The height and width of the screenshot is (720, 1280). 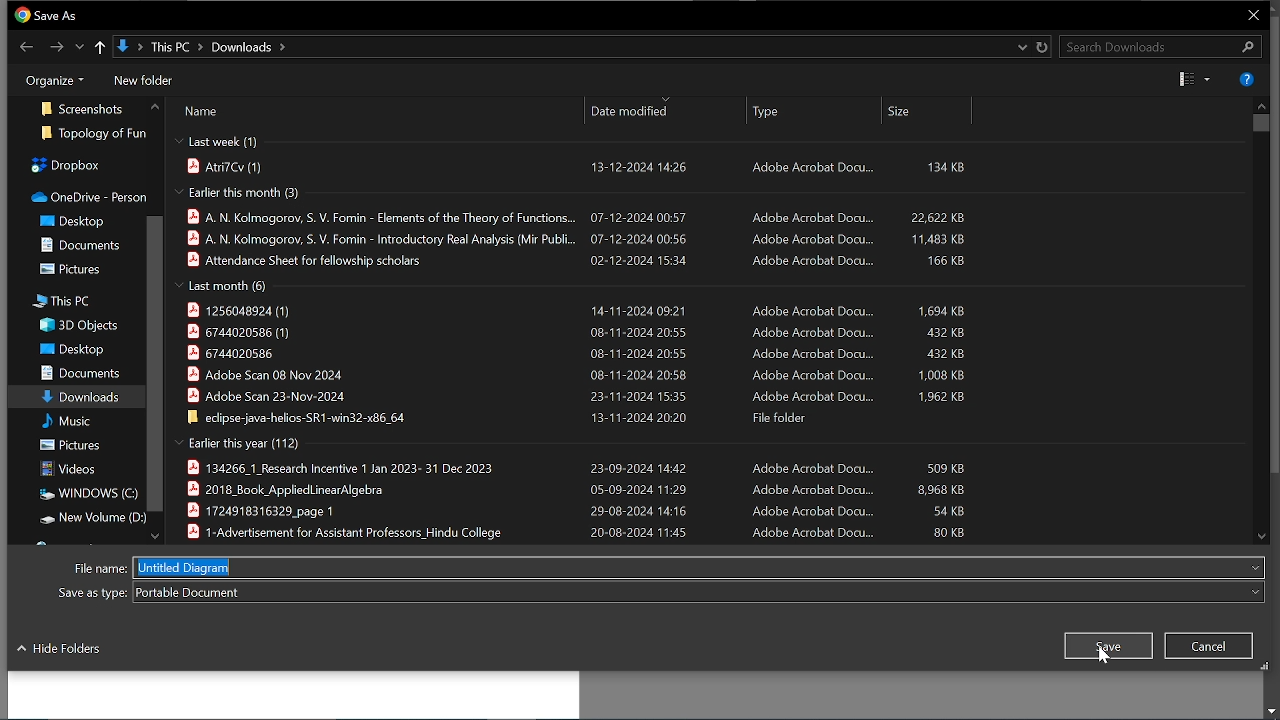 I want to click on Adobe Acrobat Docu..., so click(x=808, y=376).